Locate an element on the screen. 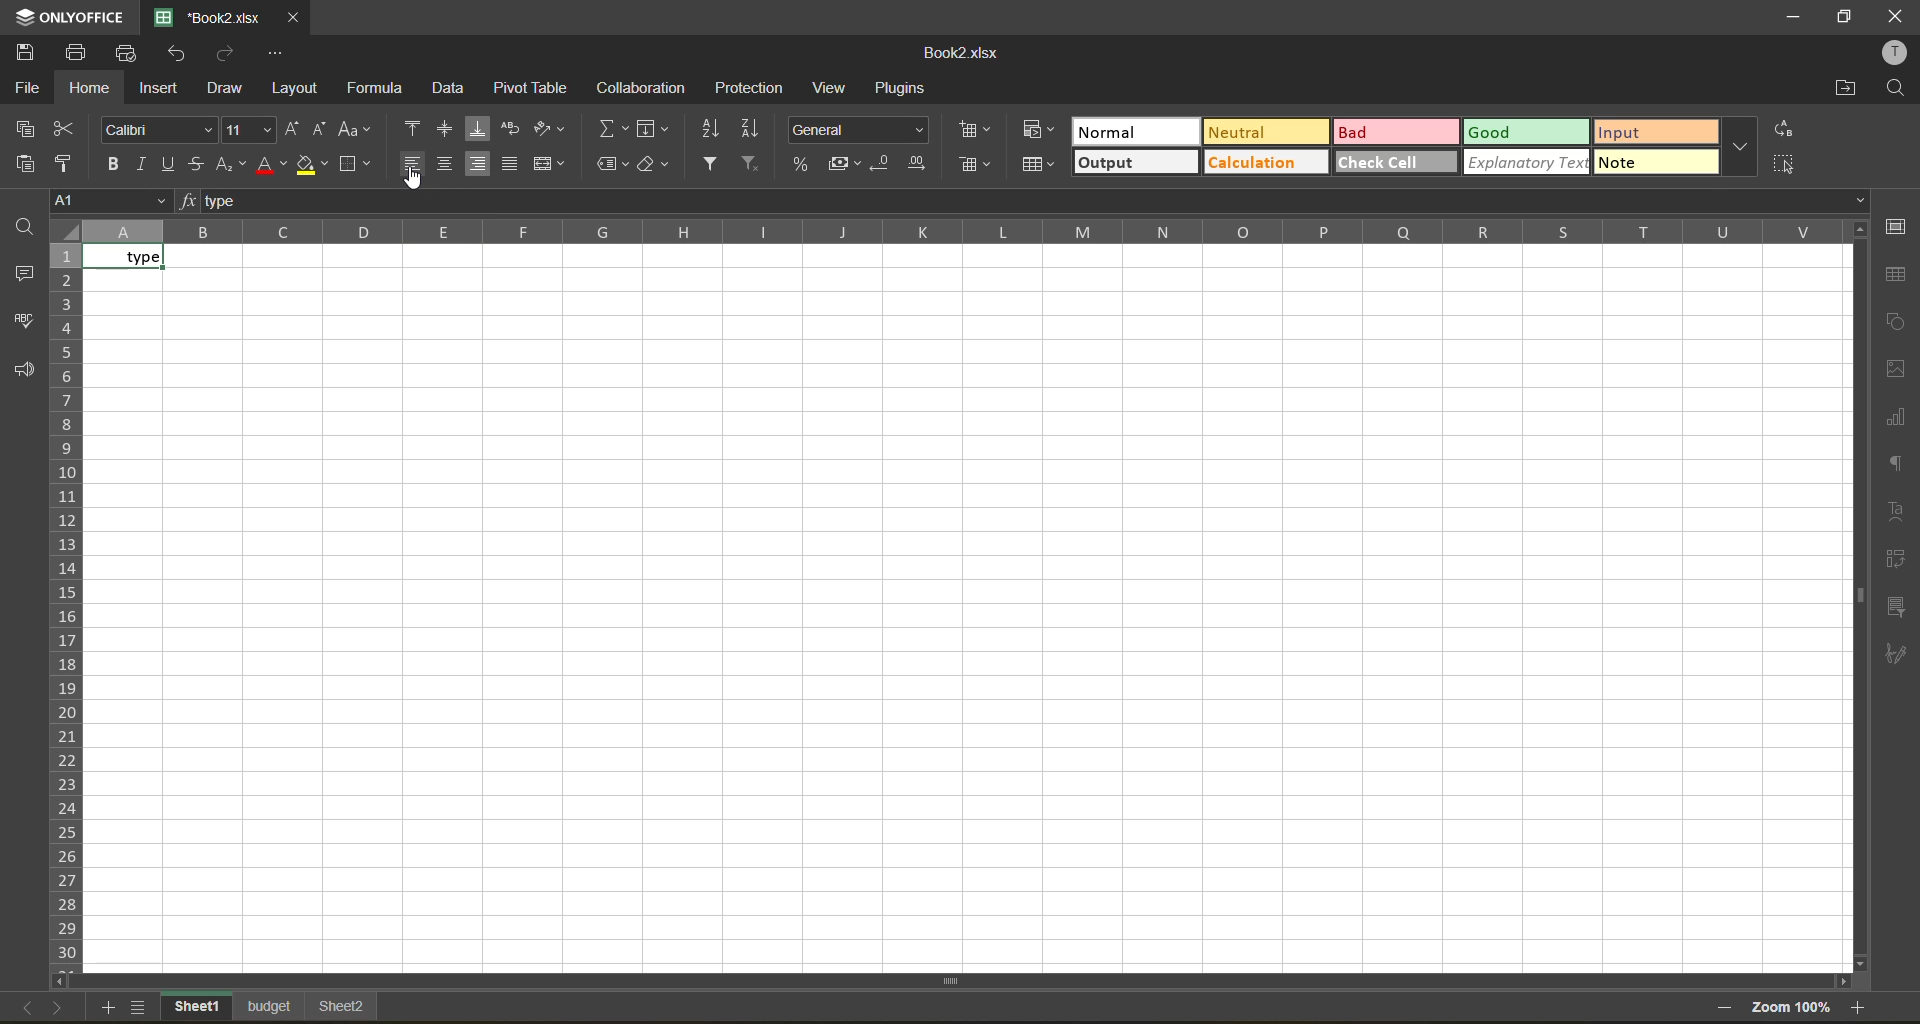  align top is located at coordinates (414, 129).